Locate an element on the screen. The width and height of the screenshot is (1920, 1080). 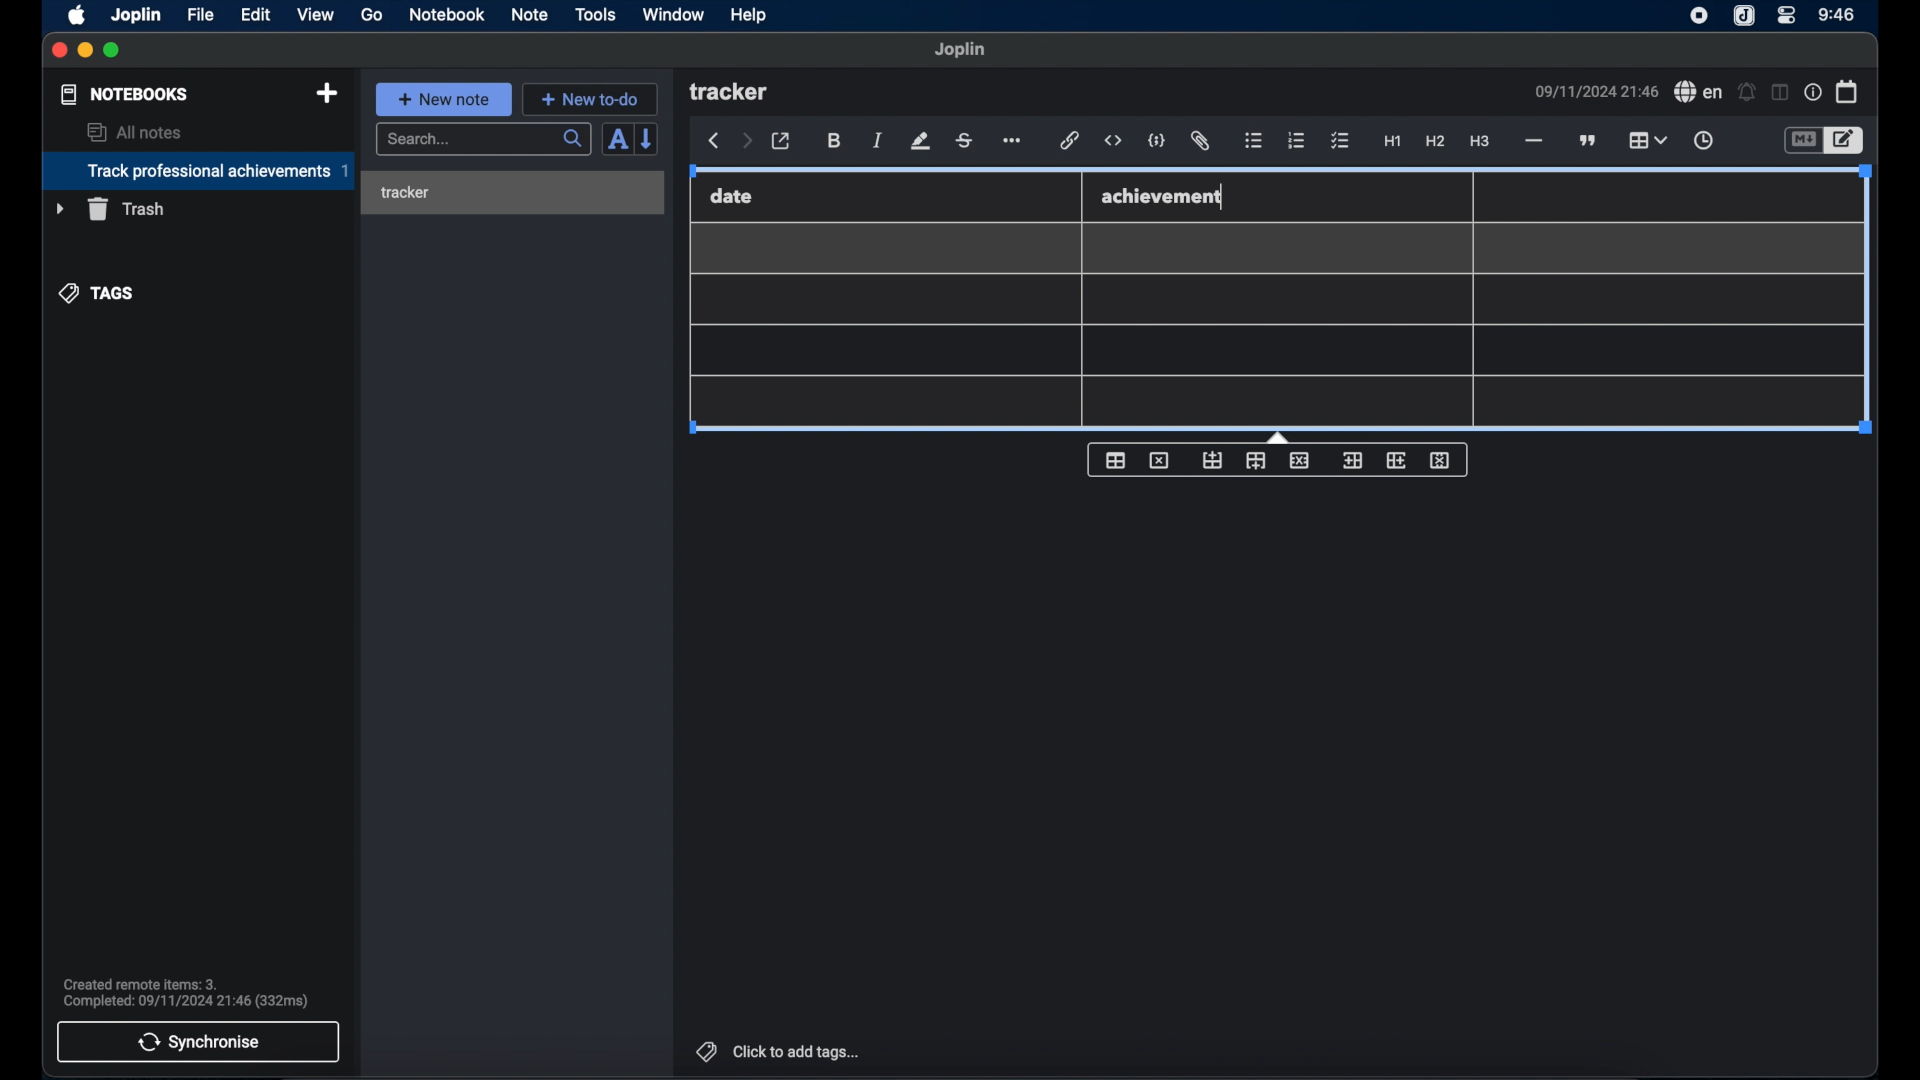
synchronise is located at coordinates (199, 1042).